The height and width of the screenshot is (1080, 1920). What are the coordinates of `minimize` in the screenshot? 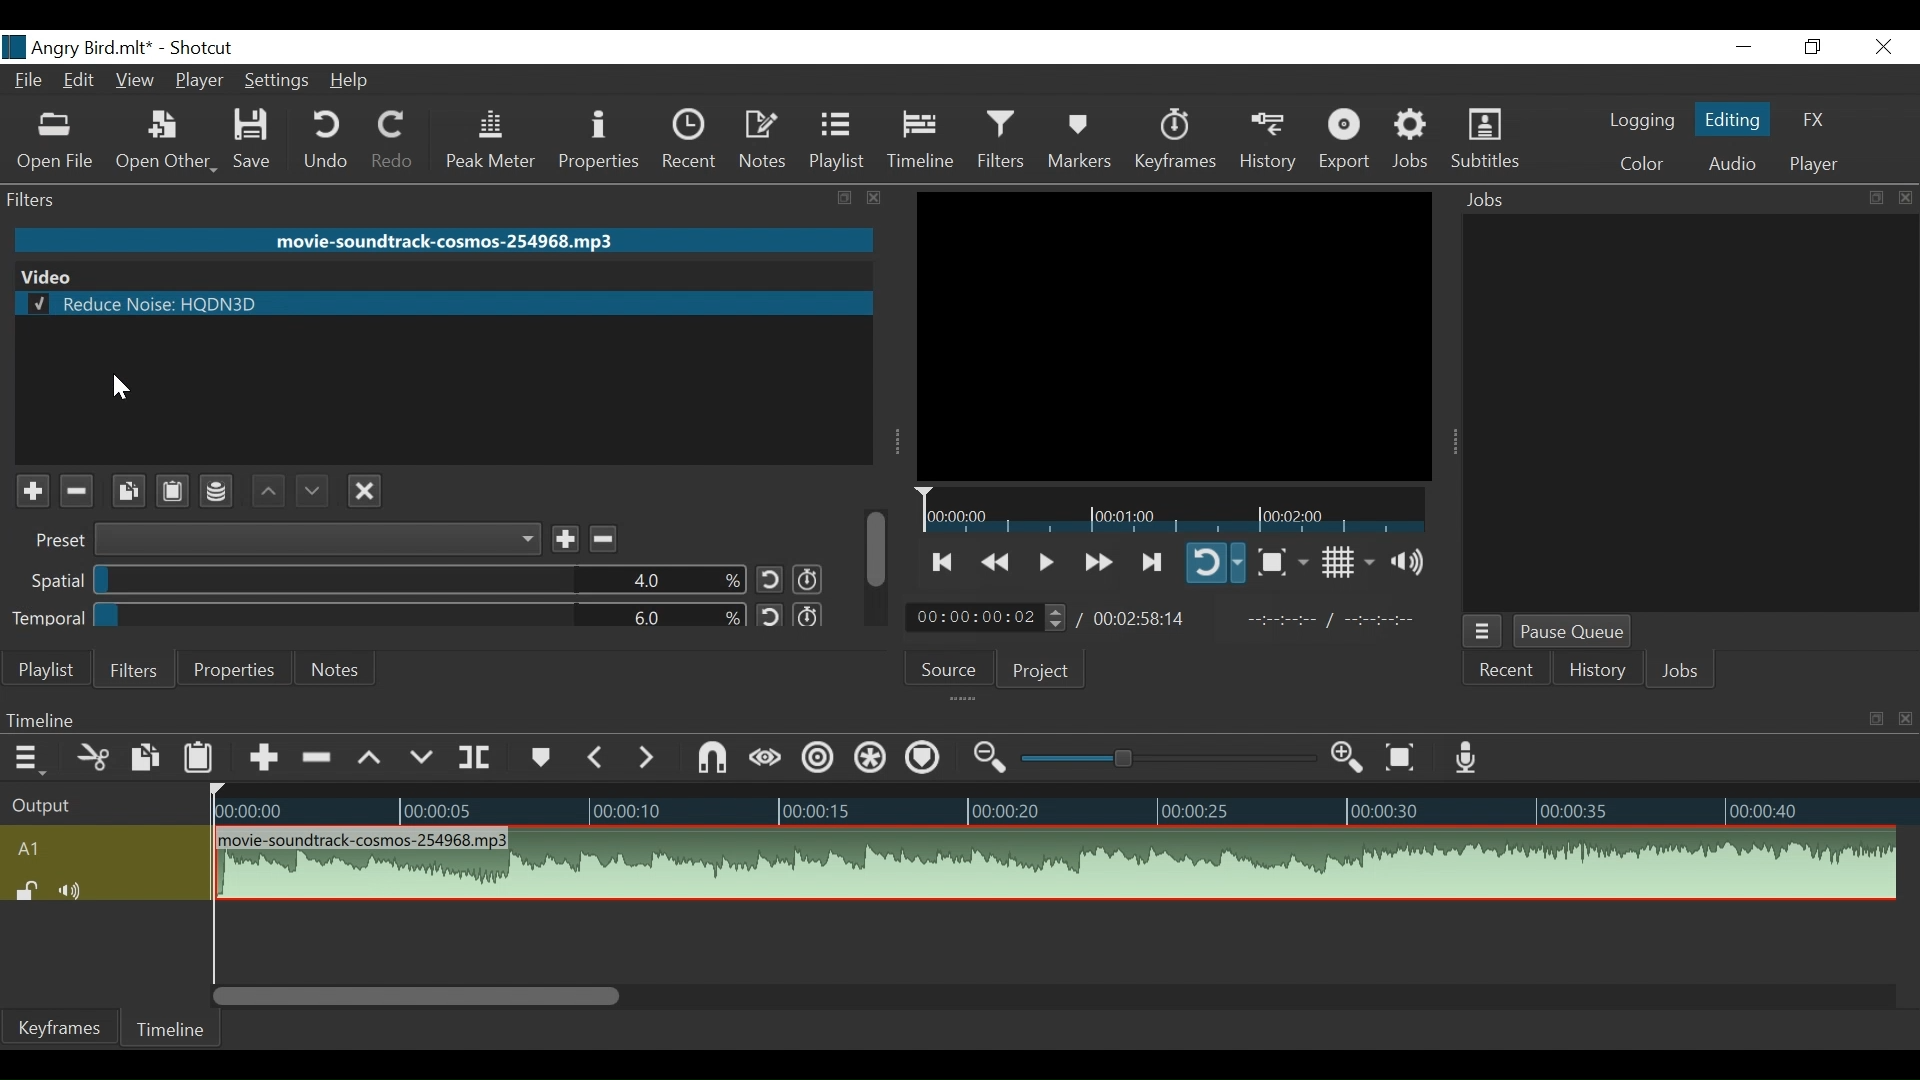 It's located at (1741, 47).